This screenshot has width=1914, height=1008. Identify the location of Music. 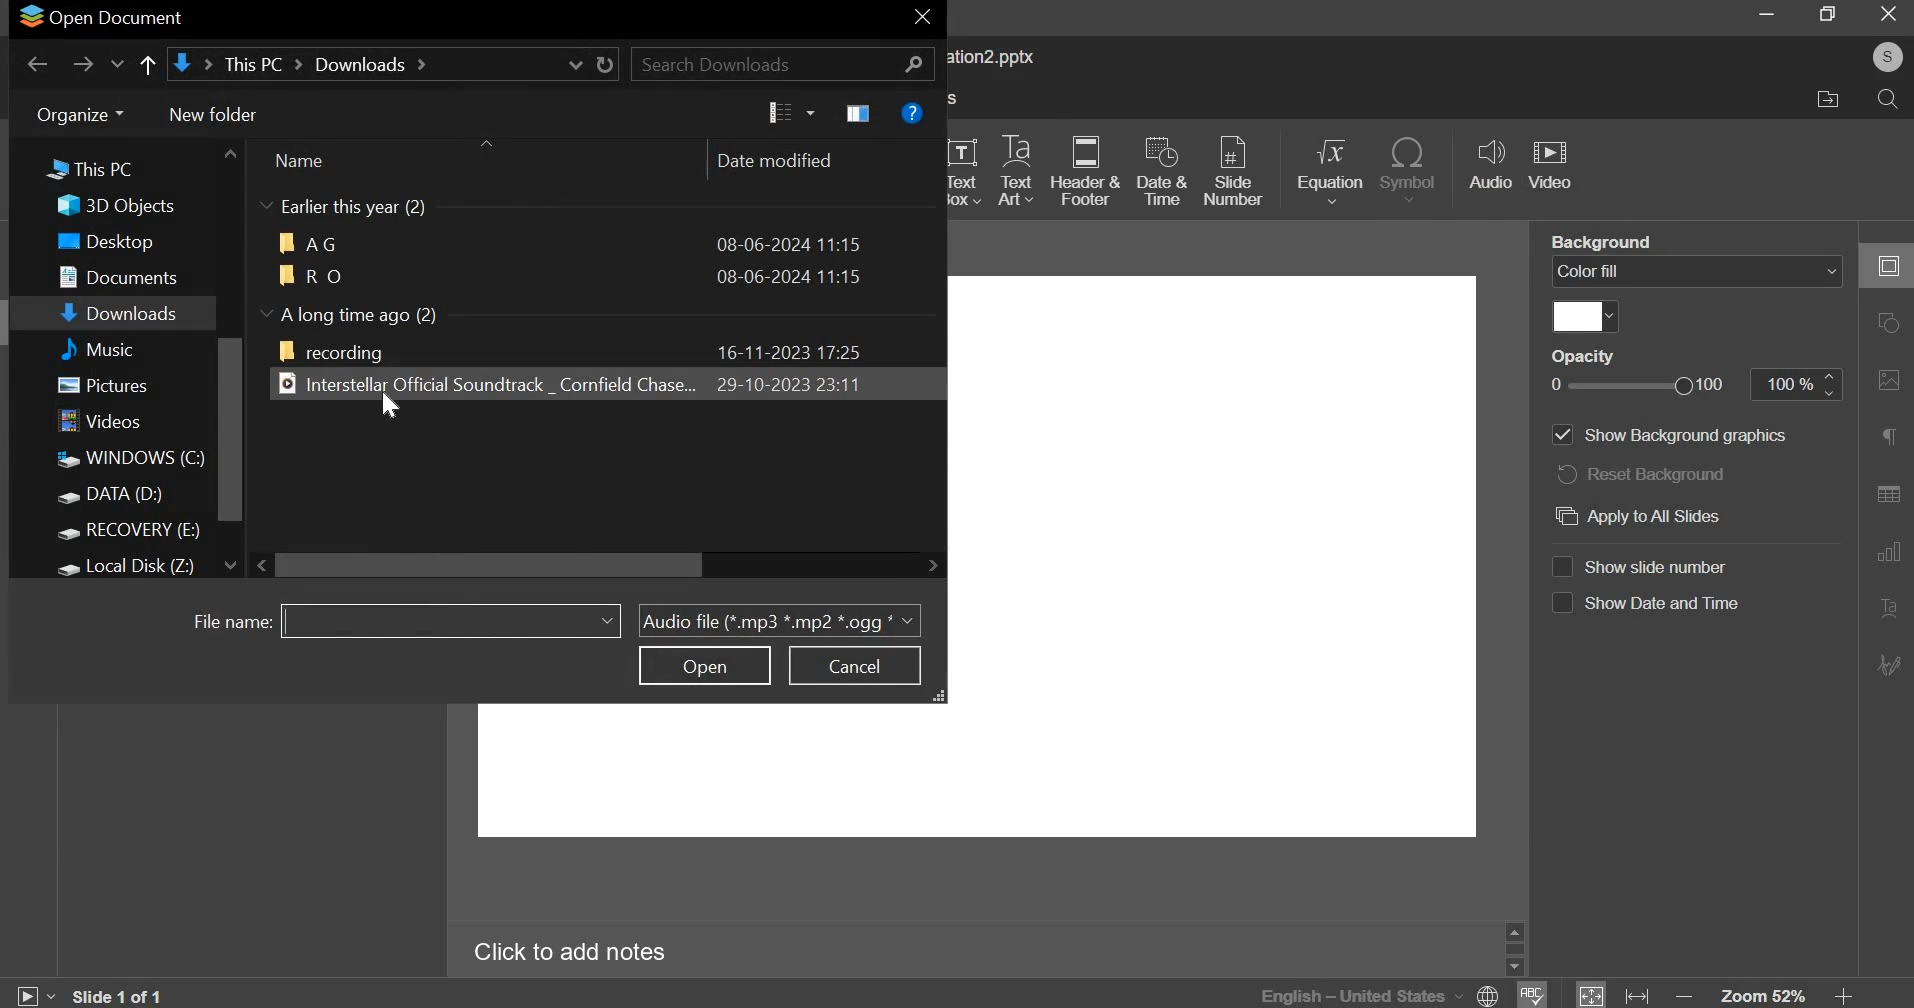
(114, 349).